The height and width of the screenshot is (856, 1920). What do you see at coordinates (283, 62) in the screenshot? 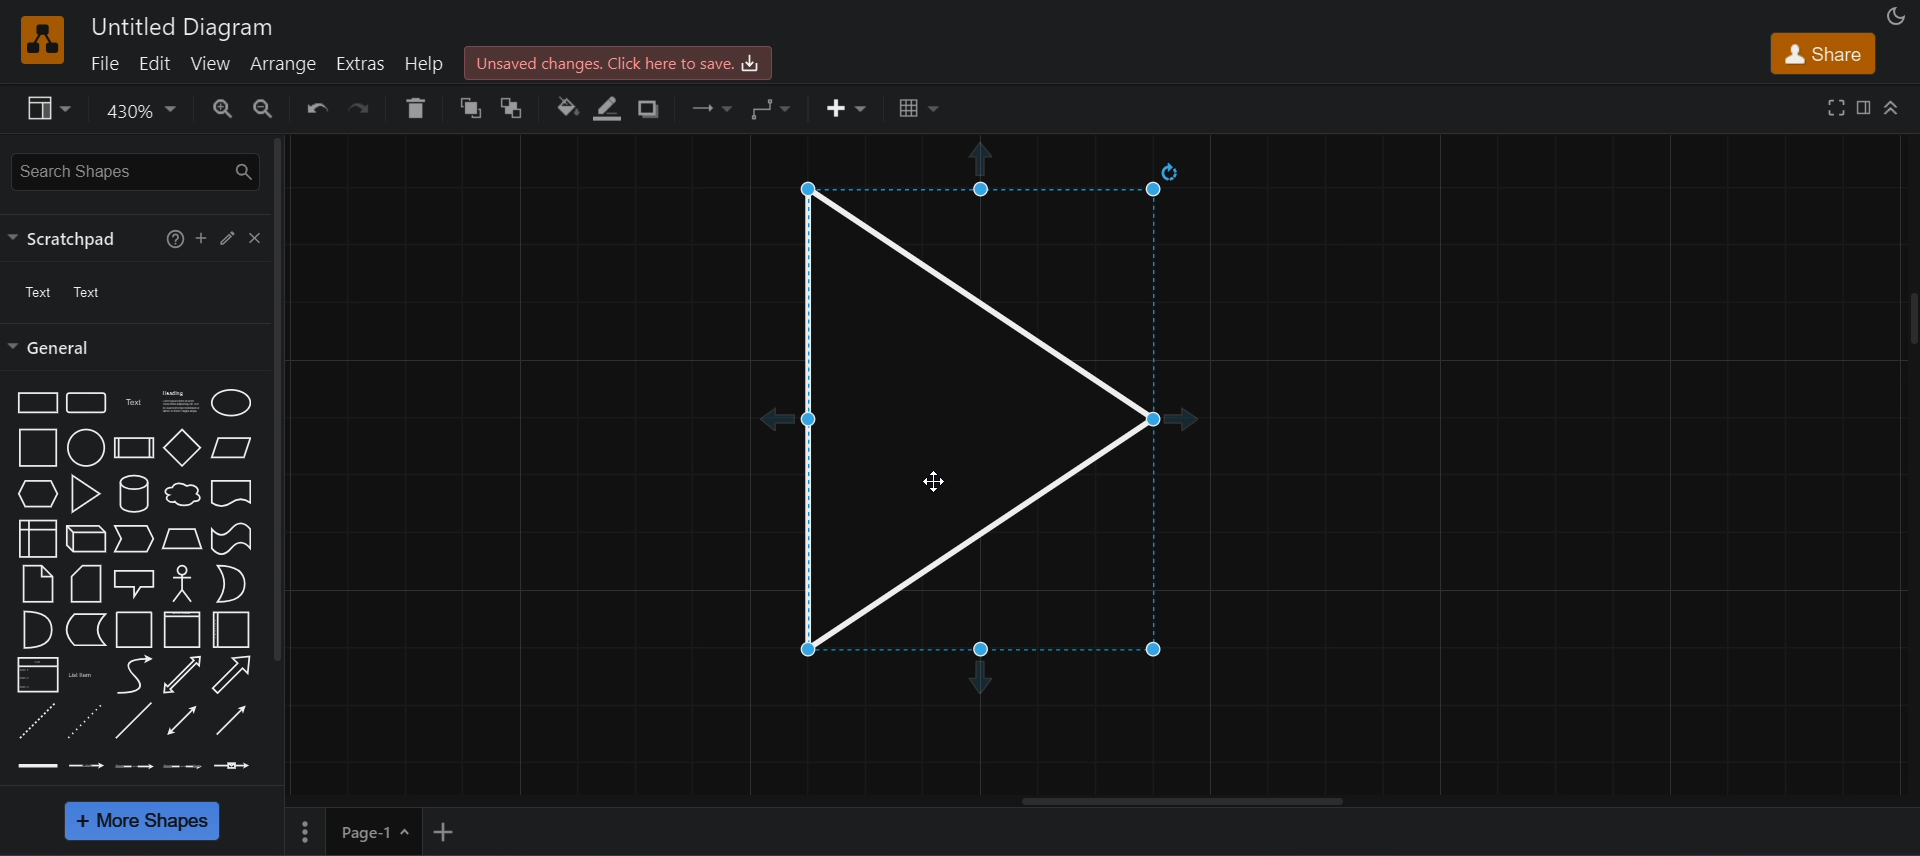
I see `arrange` at bounding box center [283, 62].